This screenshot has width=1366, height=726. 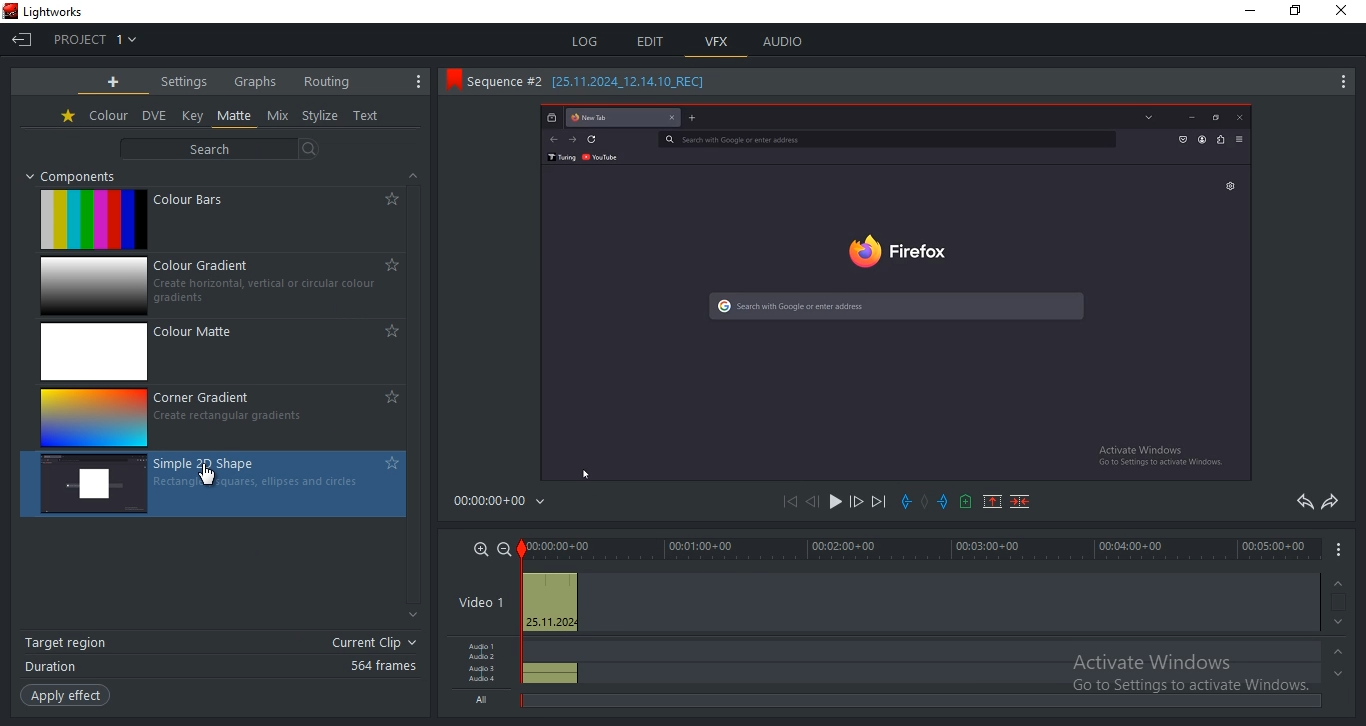 I want to click on project 1, so click(x=95, y=39).